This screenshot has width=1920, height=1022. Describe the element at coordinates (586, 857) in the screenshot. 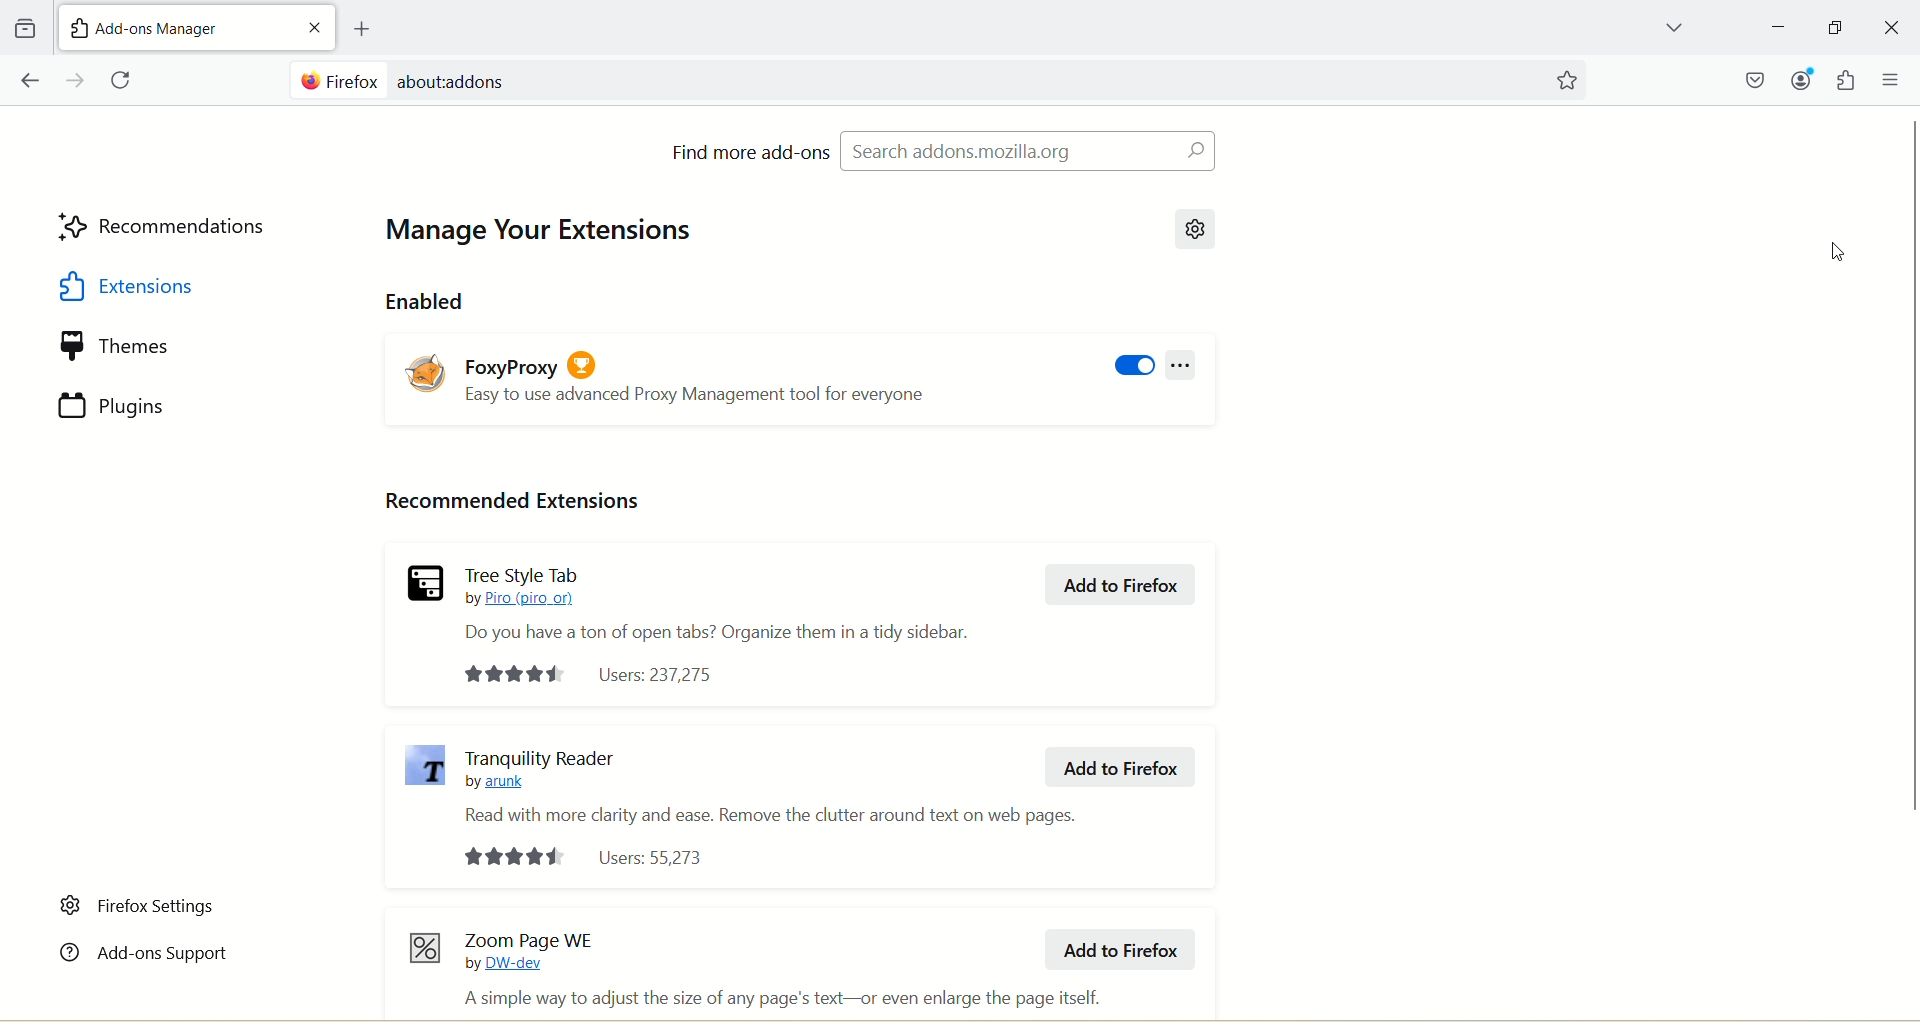

I see `Users: 55,273` at that location.